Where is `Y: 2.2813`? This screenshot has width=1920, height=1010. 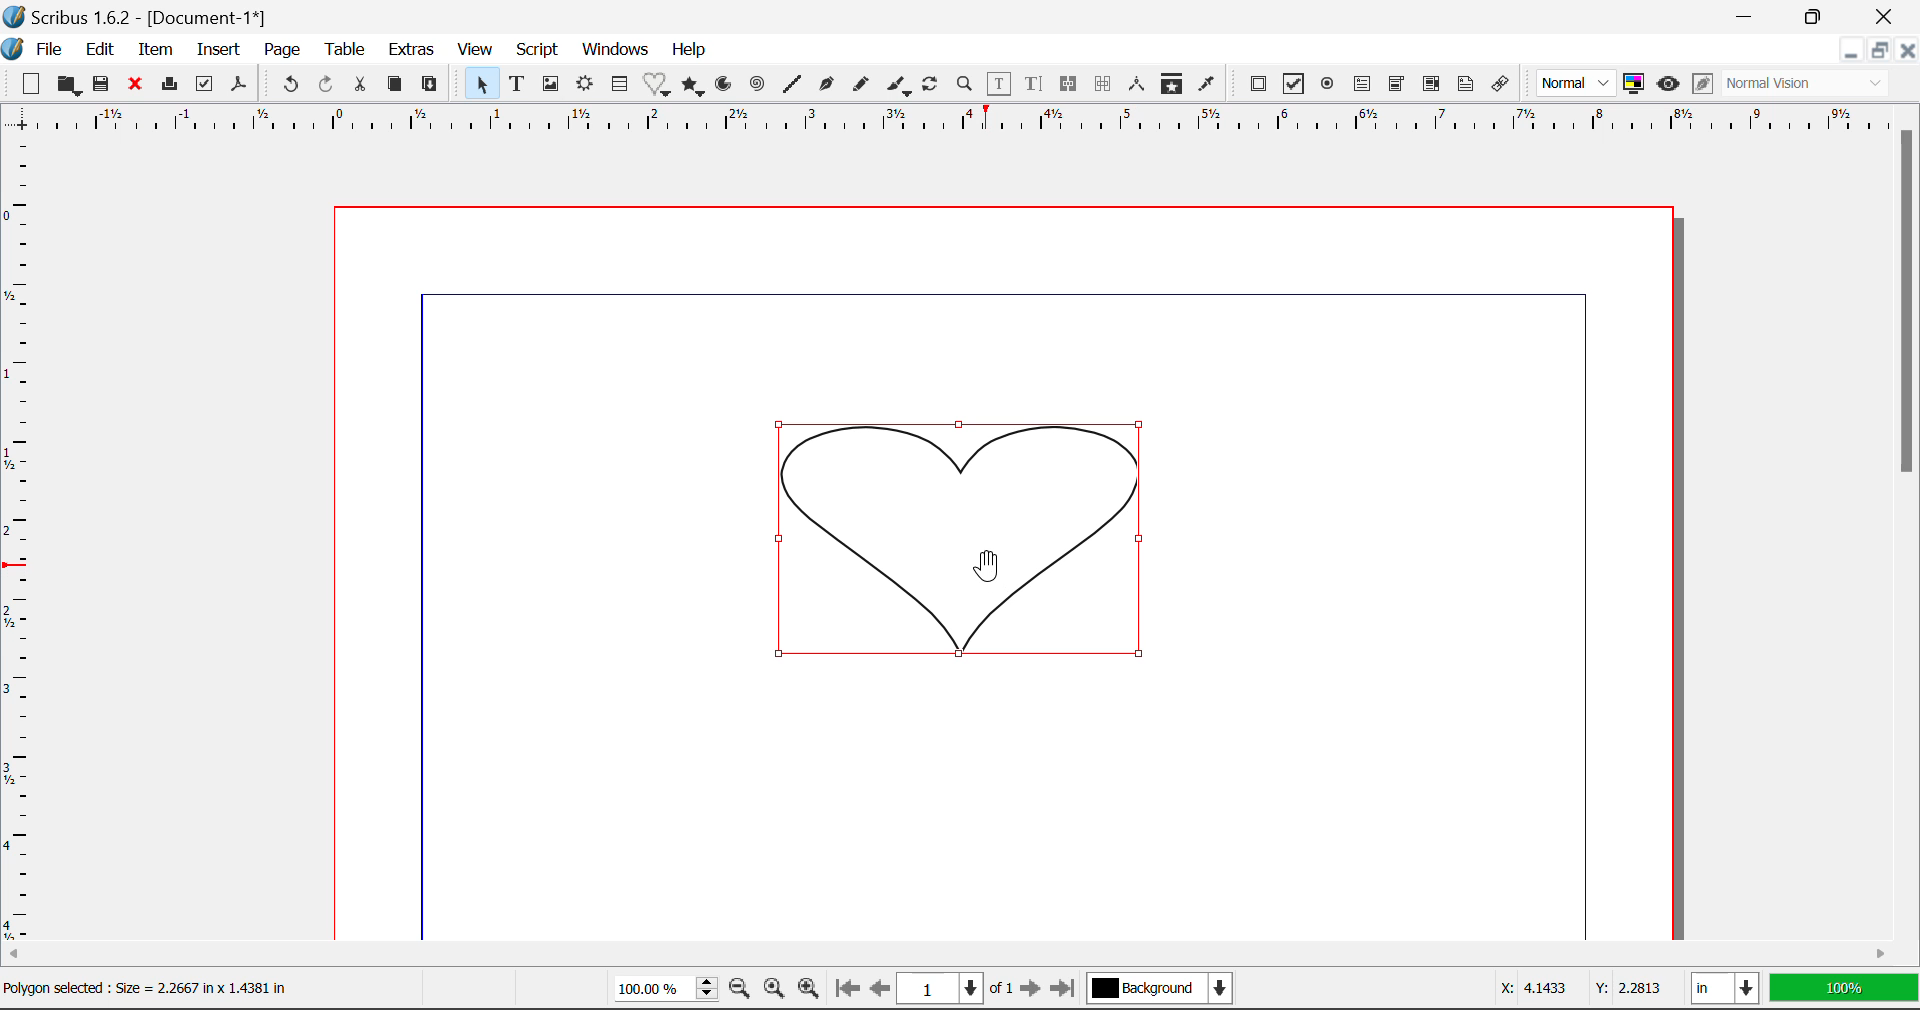
Y: 2.2813 is located at coordinates (1627, 988).